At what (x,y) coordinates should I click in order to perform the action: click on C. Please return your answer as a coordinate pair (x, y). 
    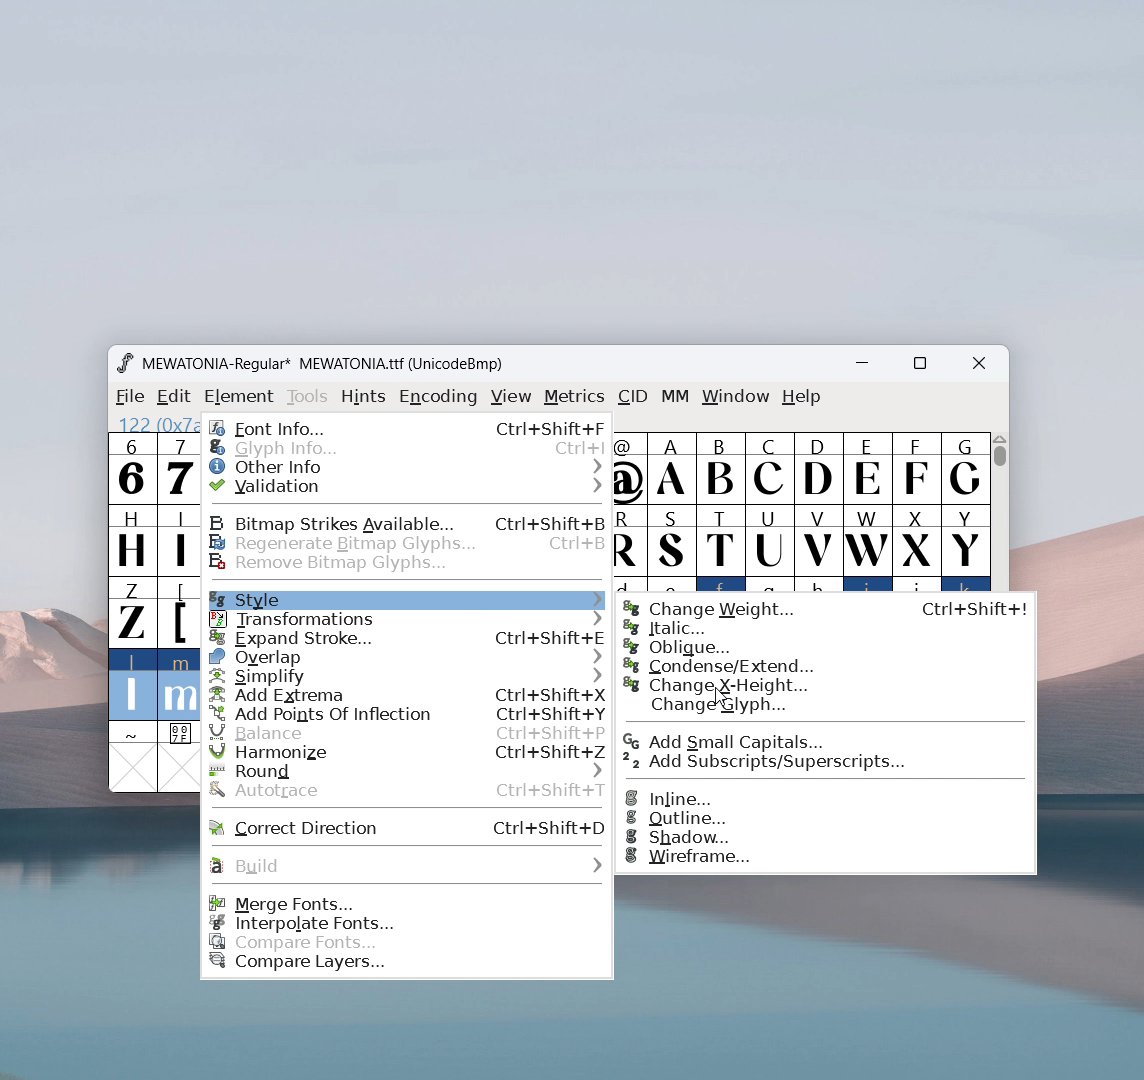
    Looking at the image, I should click on (768, 468).